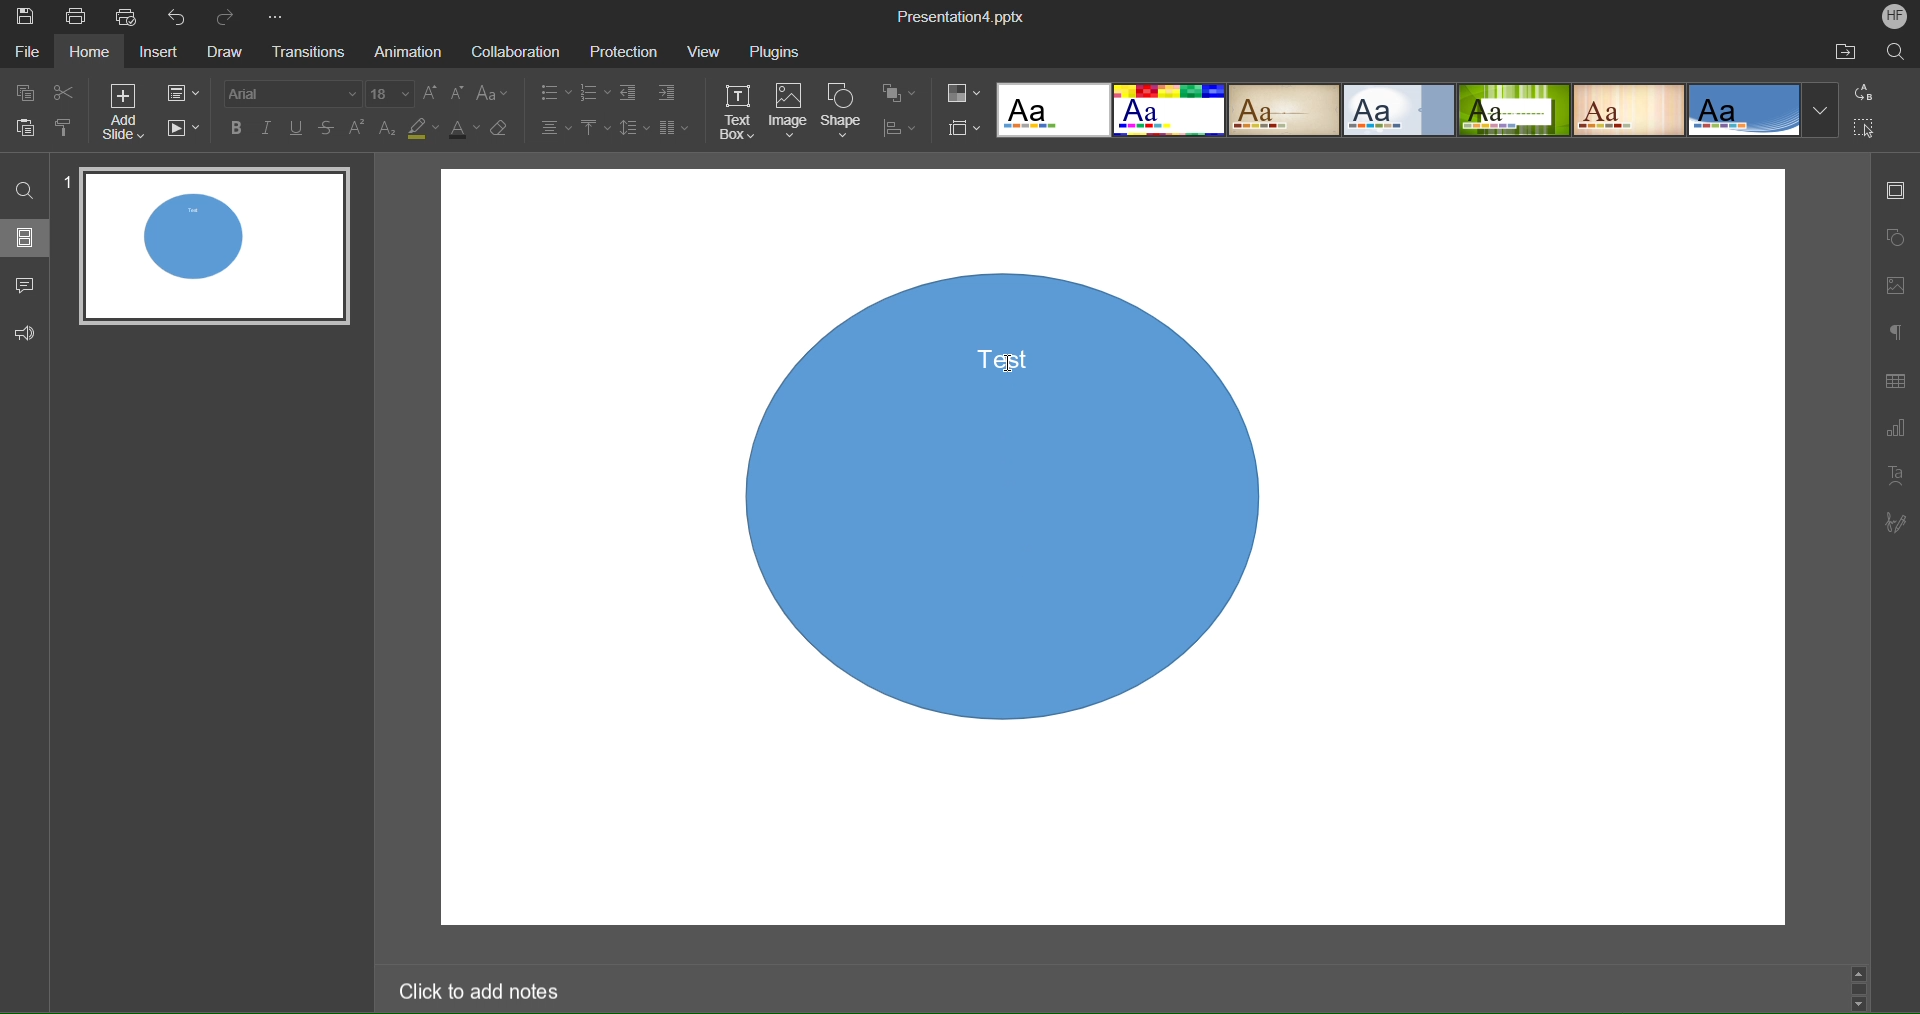  I want to click on Bold, so click(236, 131).